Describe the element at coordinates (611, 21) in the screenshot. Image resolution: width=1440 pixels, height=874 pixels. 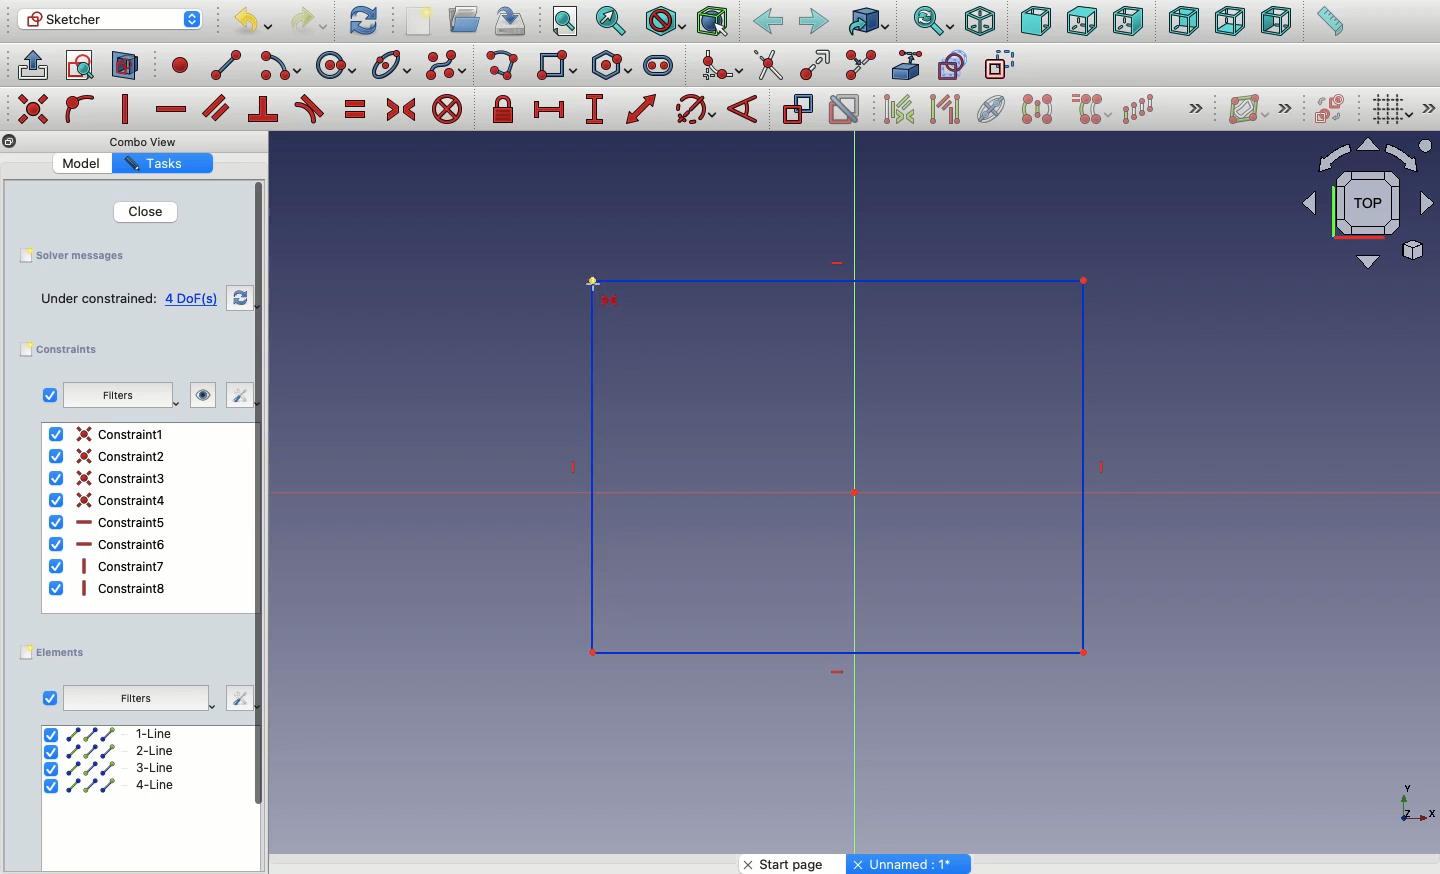
I see `Fit selection` at that location.